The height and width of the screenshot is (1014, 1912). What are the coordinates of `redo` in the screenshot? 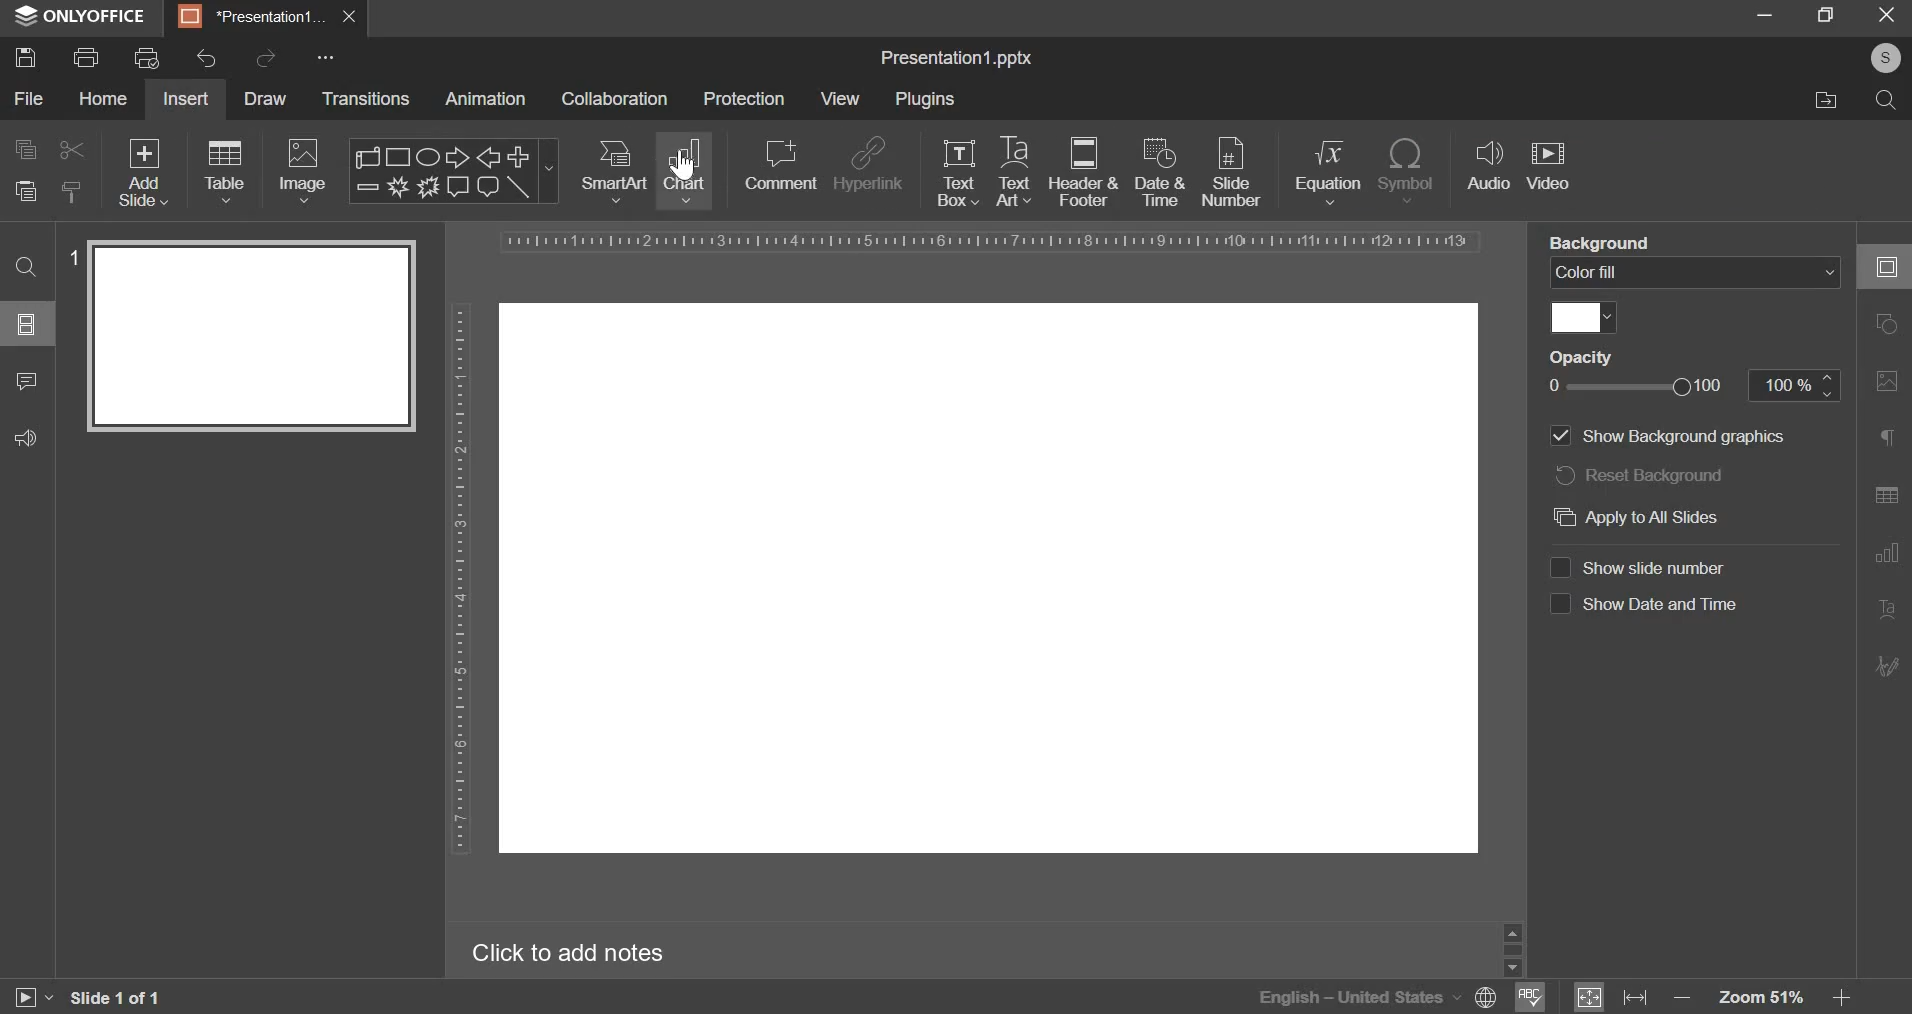 It's located at (265, 59).